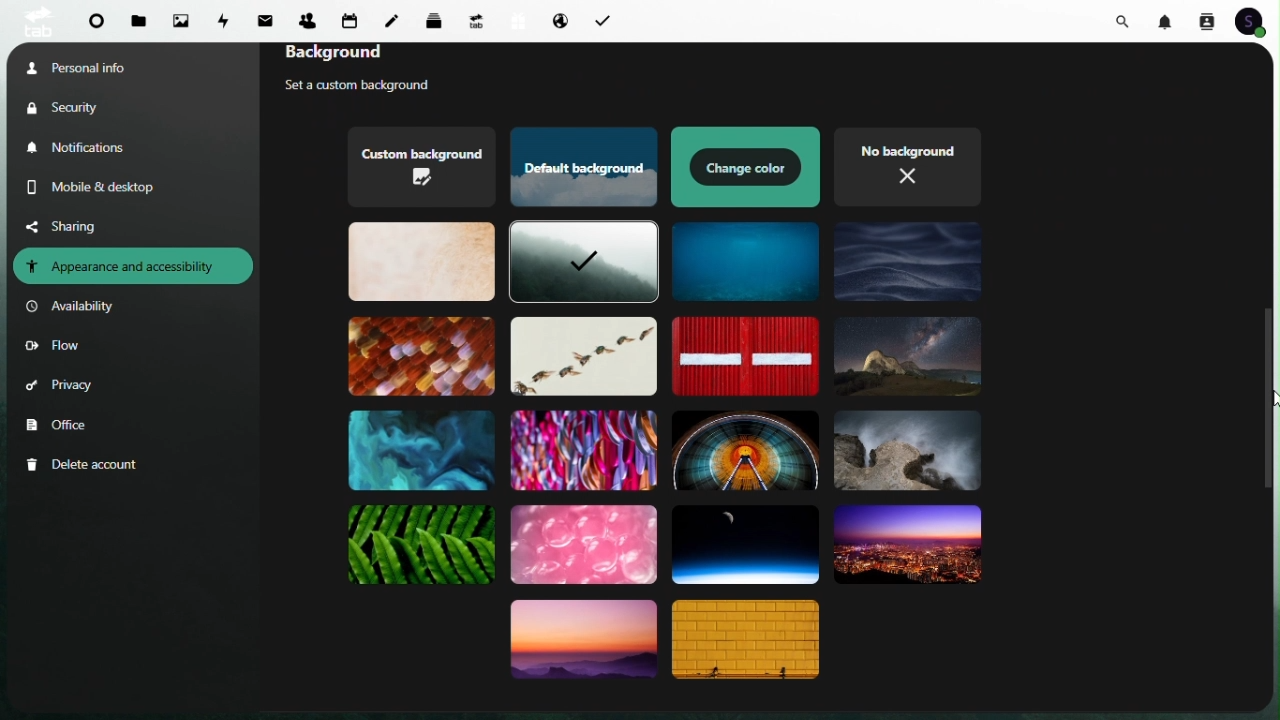  Describe the element at coordinates (438, 19) in the screenshot. I see `deck` at that location.